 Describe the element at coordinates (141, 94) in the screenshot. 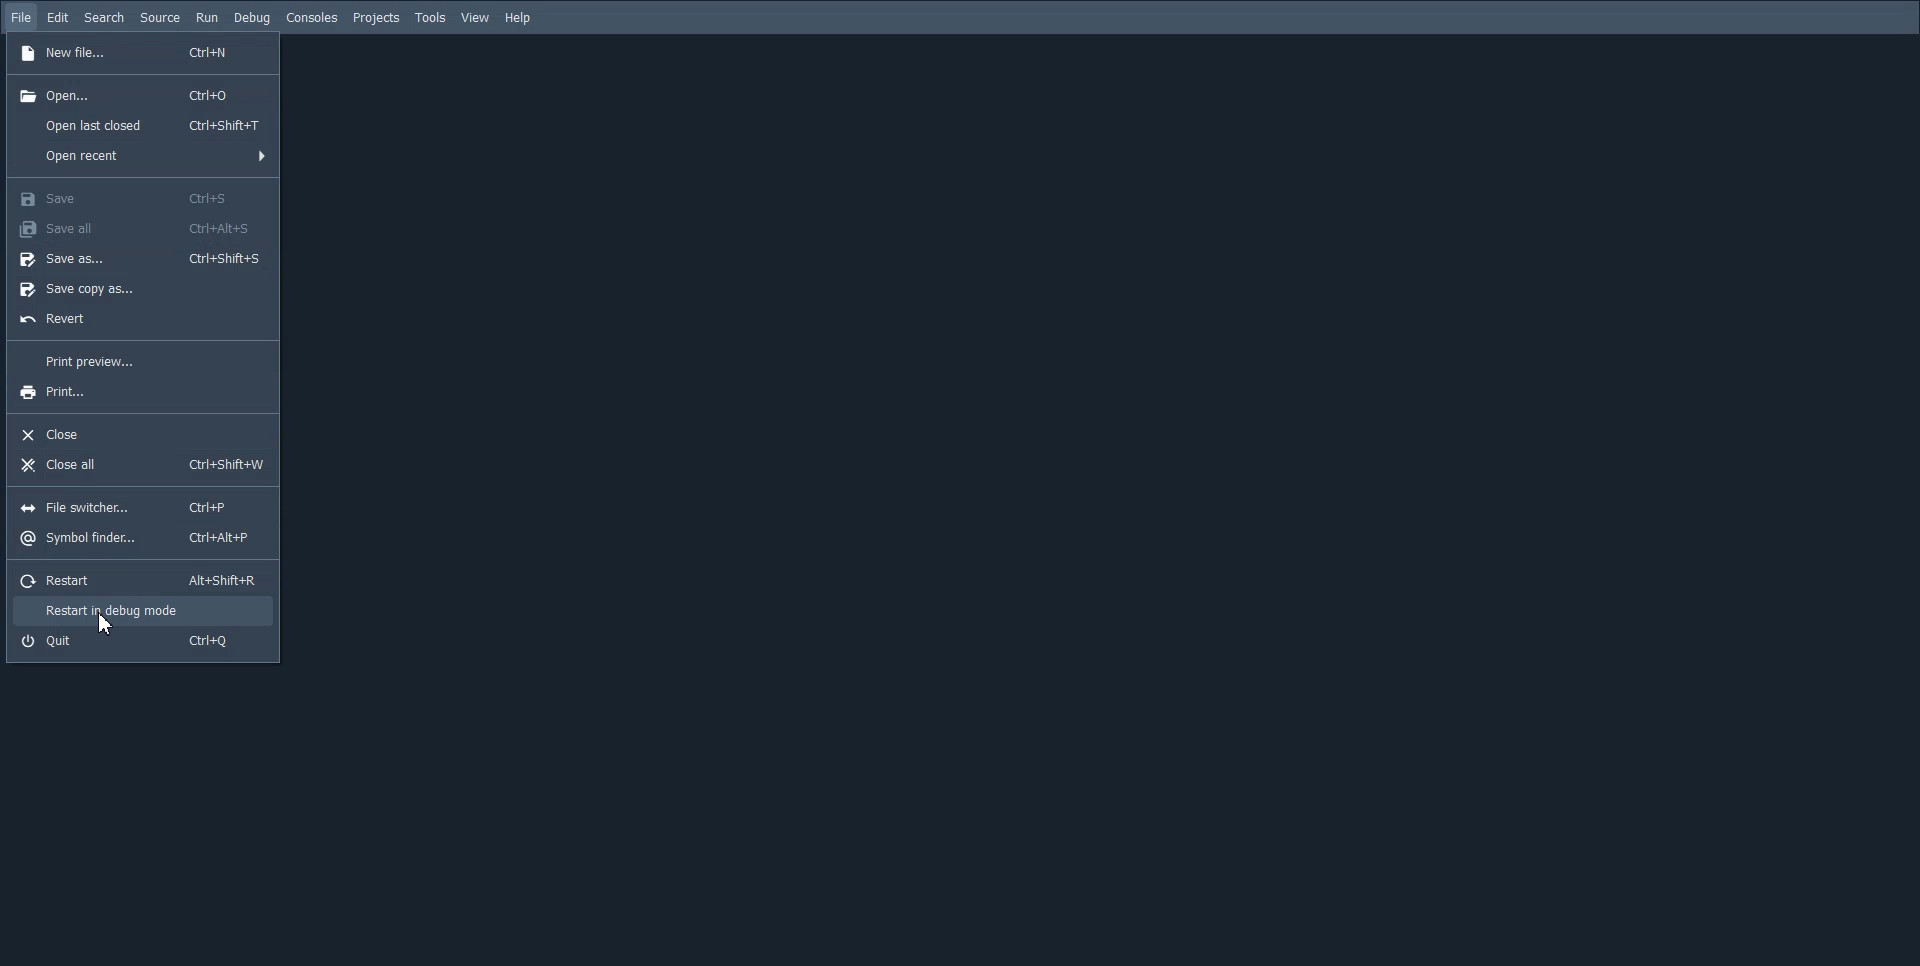

I see `Open` at that location.